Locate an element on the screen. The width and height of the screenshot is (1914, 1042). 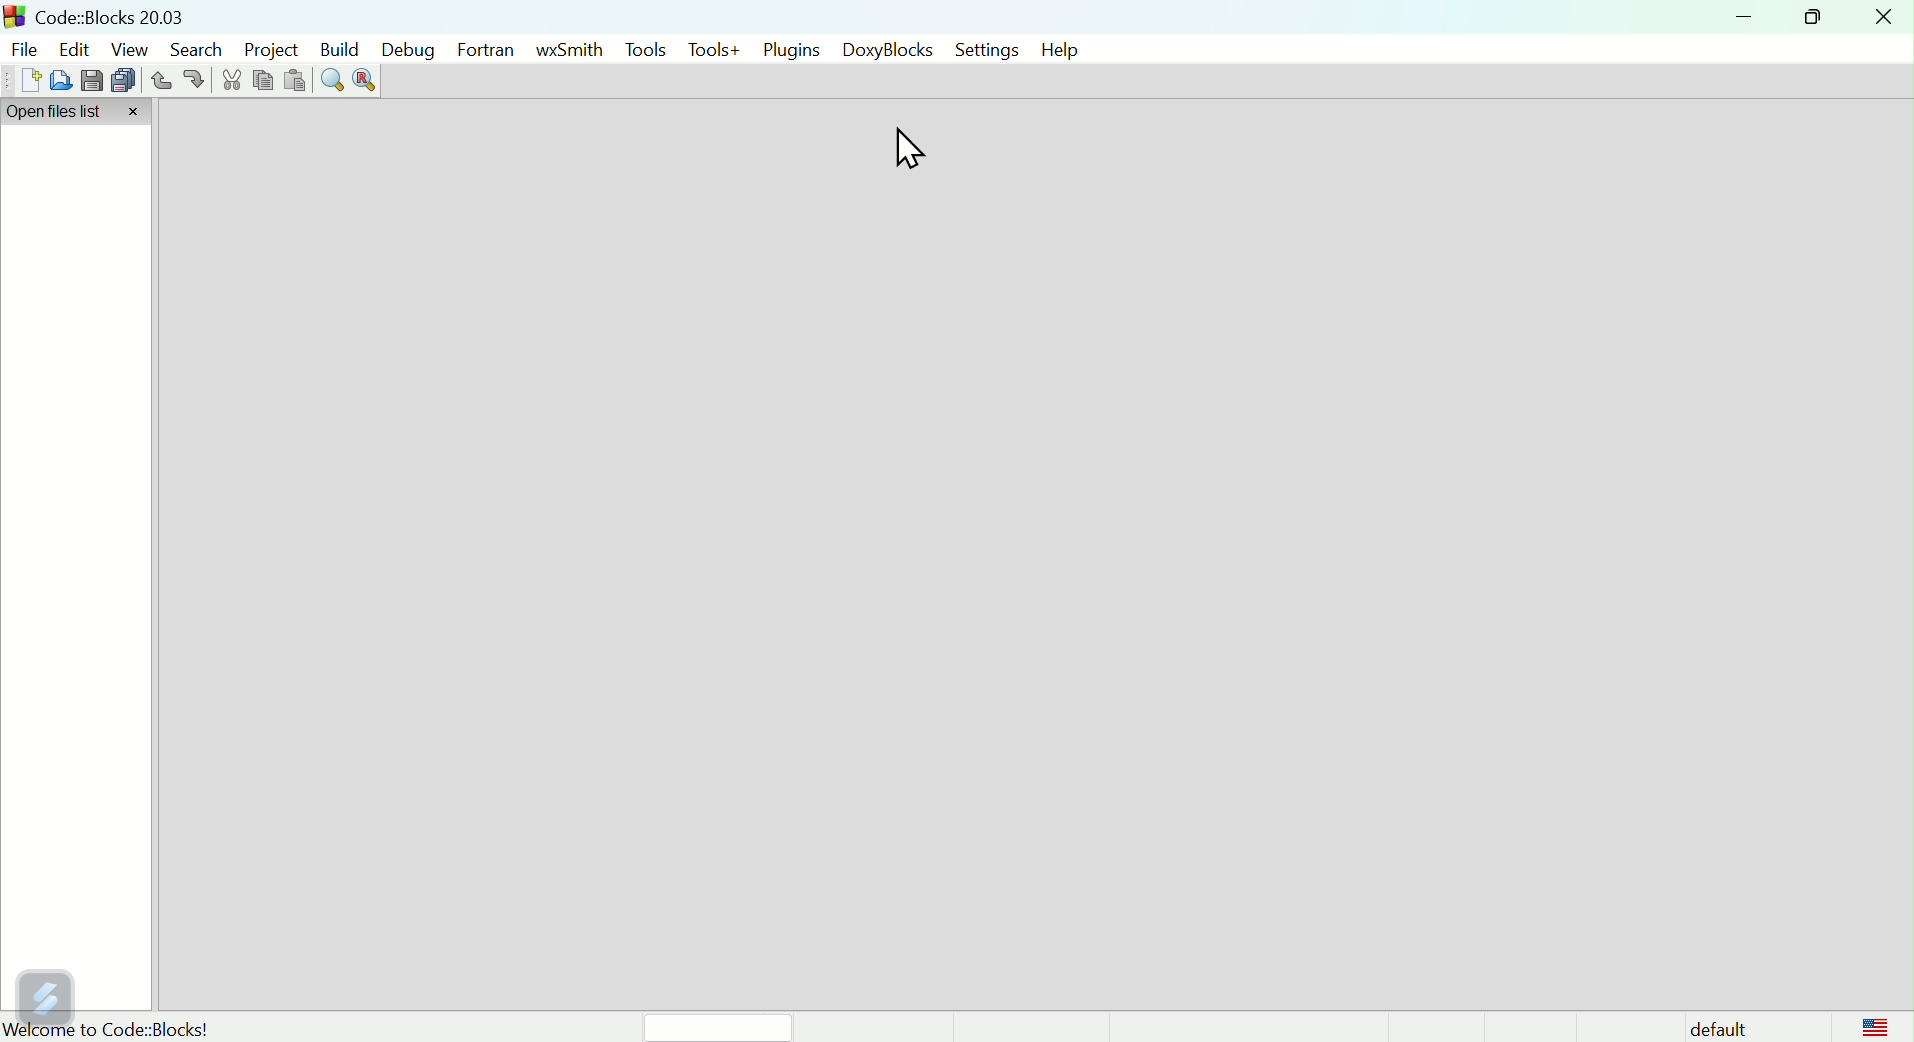
help is located at coordinates (1065, 50).